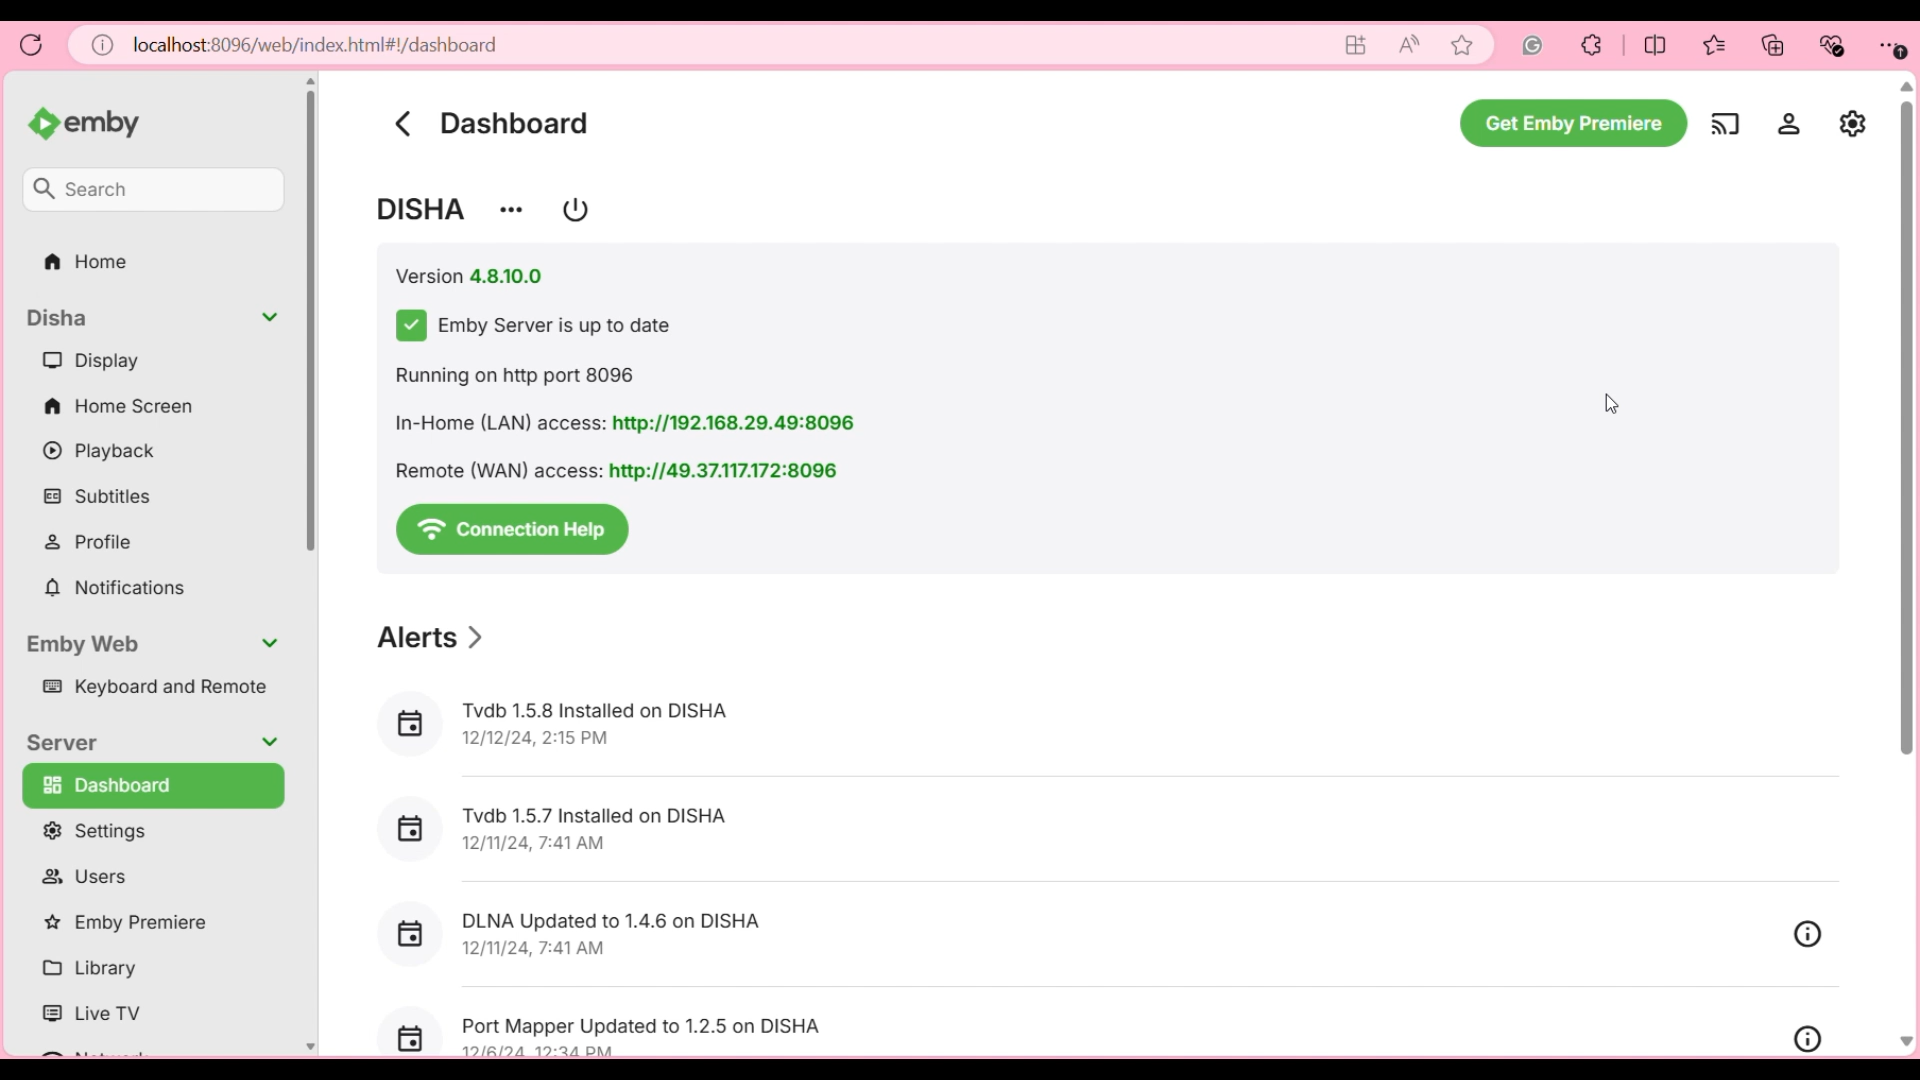 The width and height of the screenshot is (1920, 1080). Describe the element at coordinates (1463, 45) in the screenshot. I see `Add current web page to favorites` at that location.